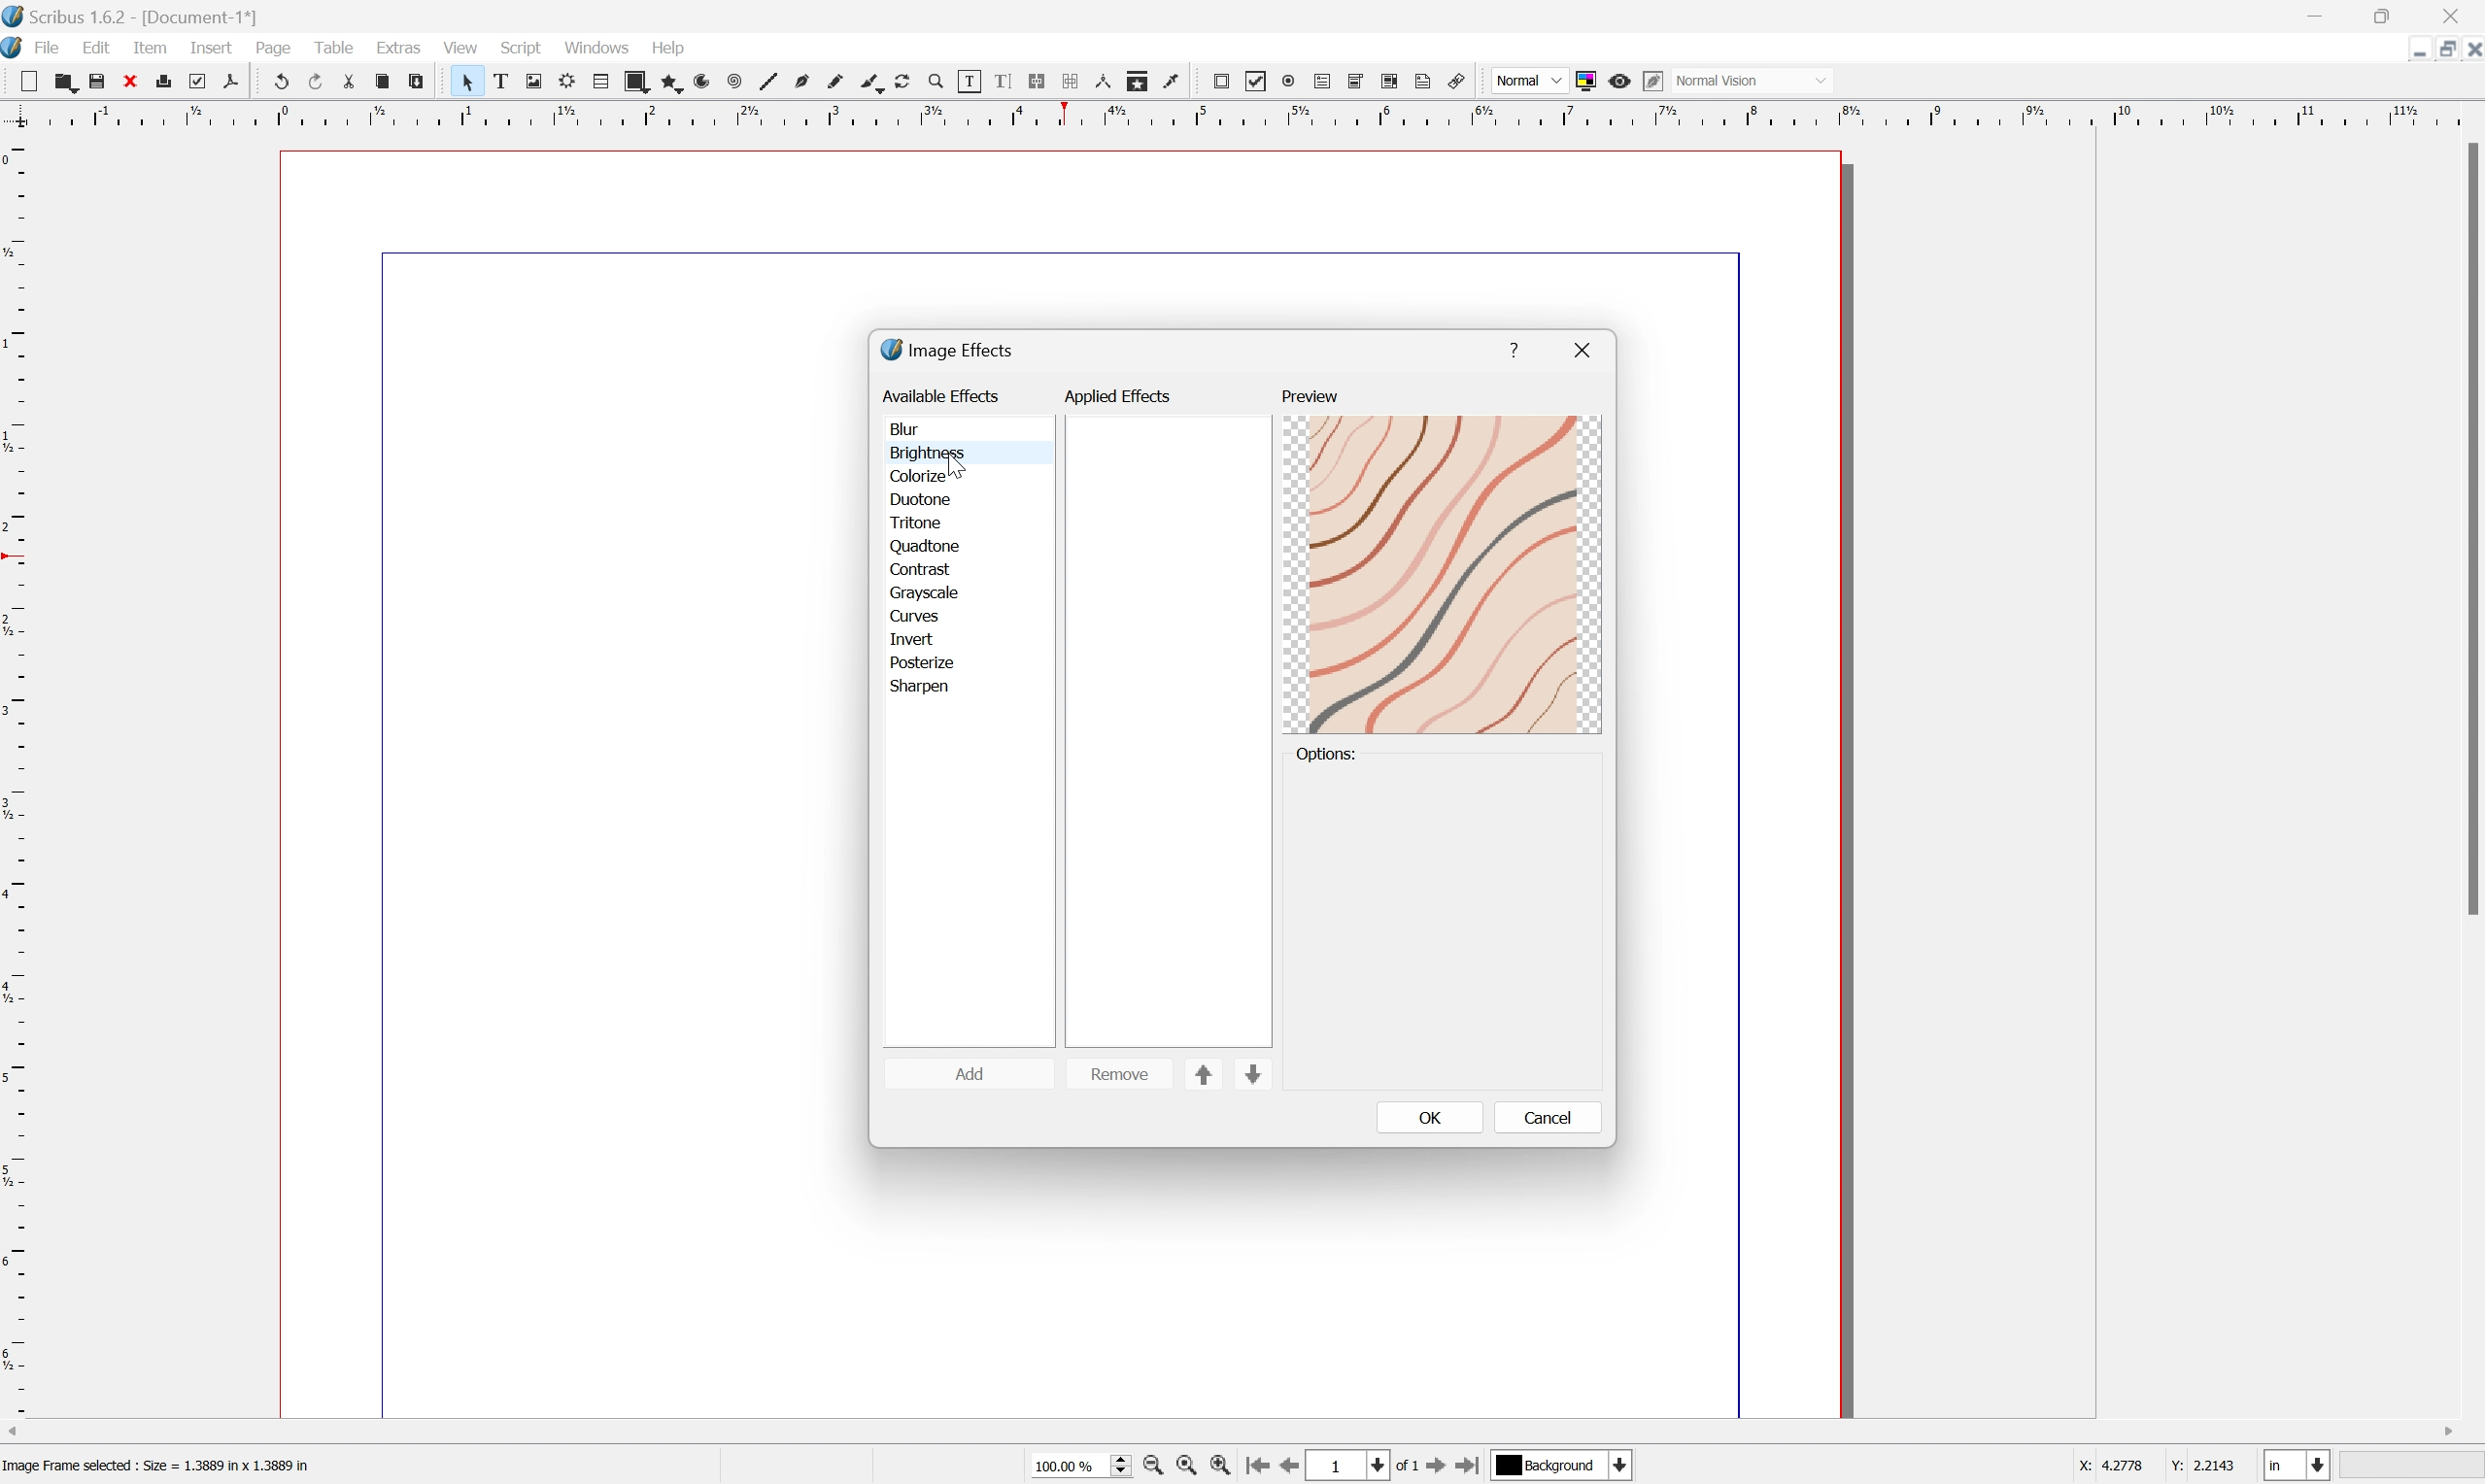  What do you see at coordinates (921, 659) in the screenshot?
I see `posterize` at bounding box center [921, 659].